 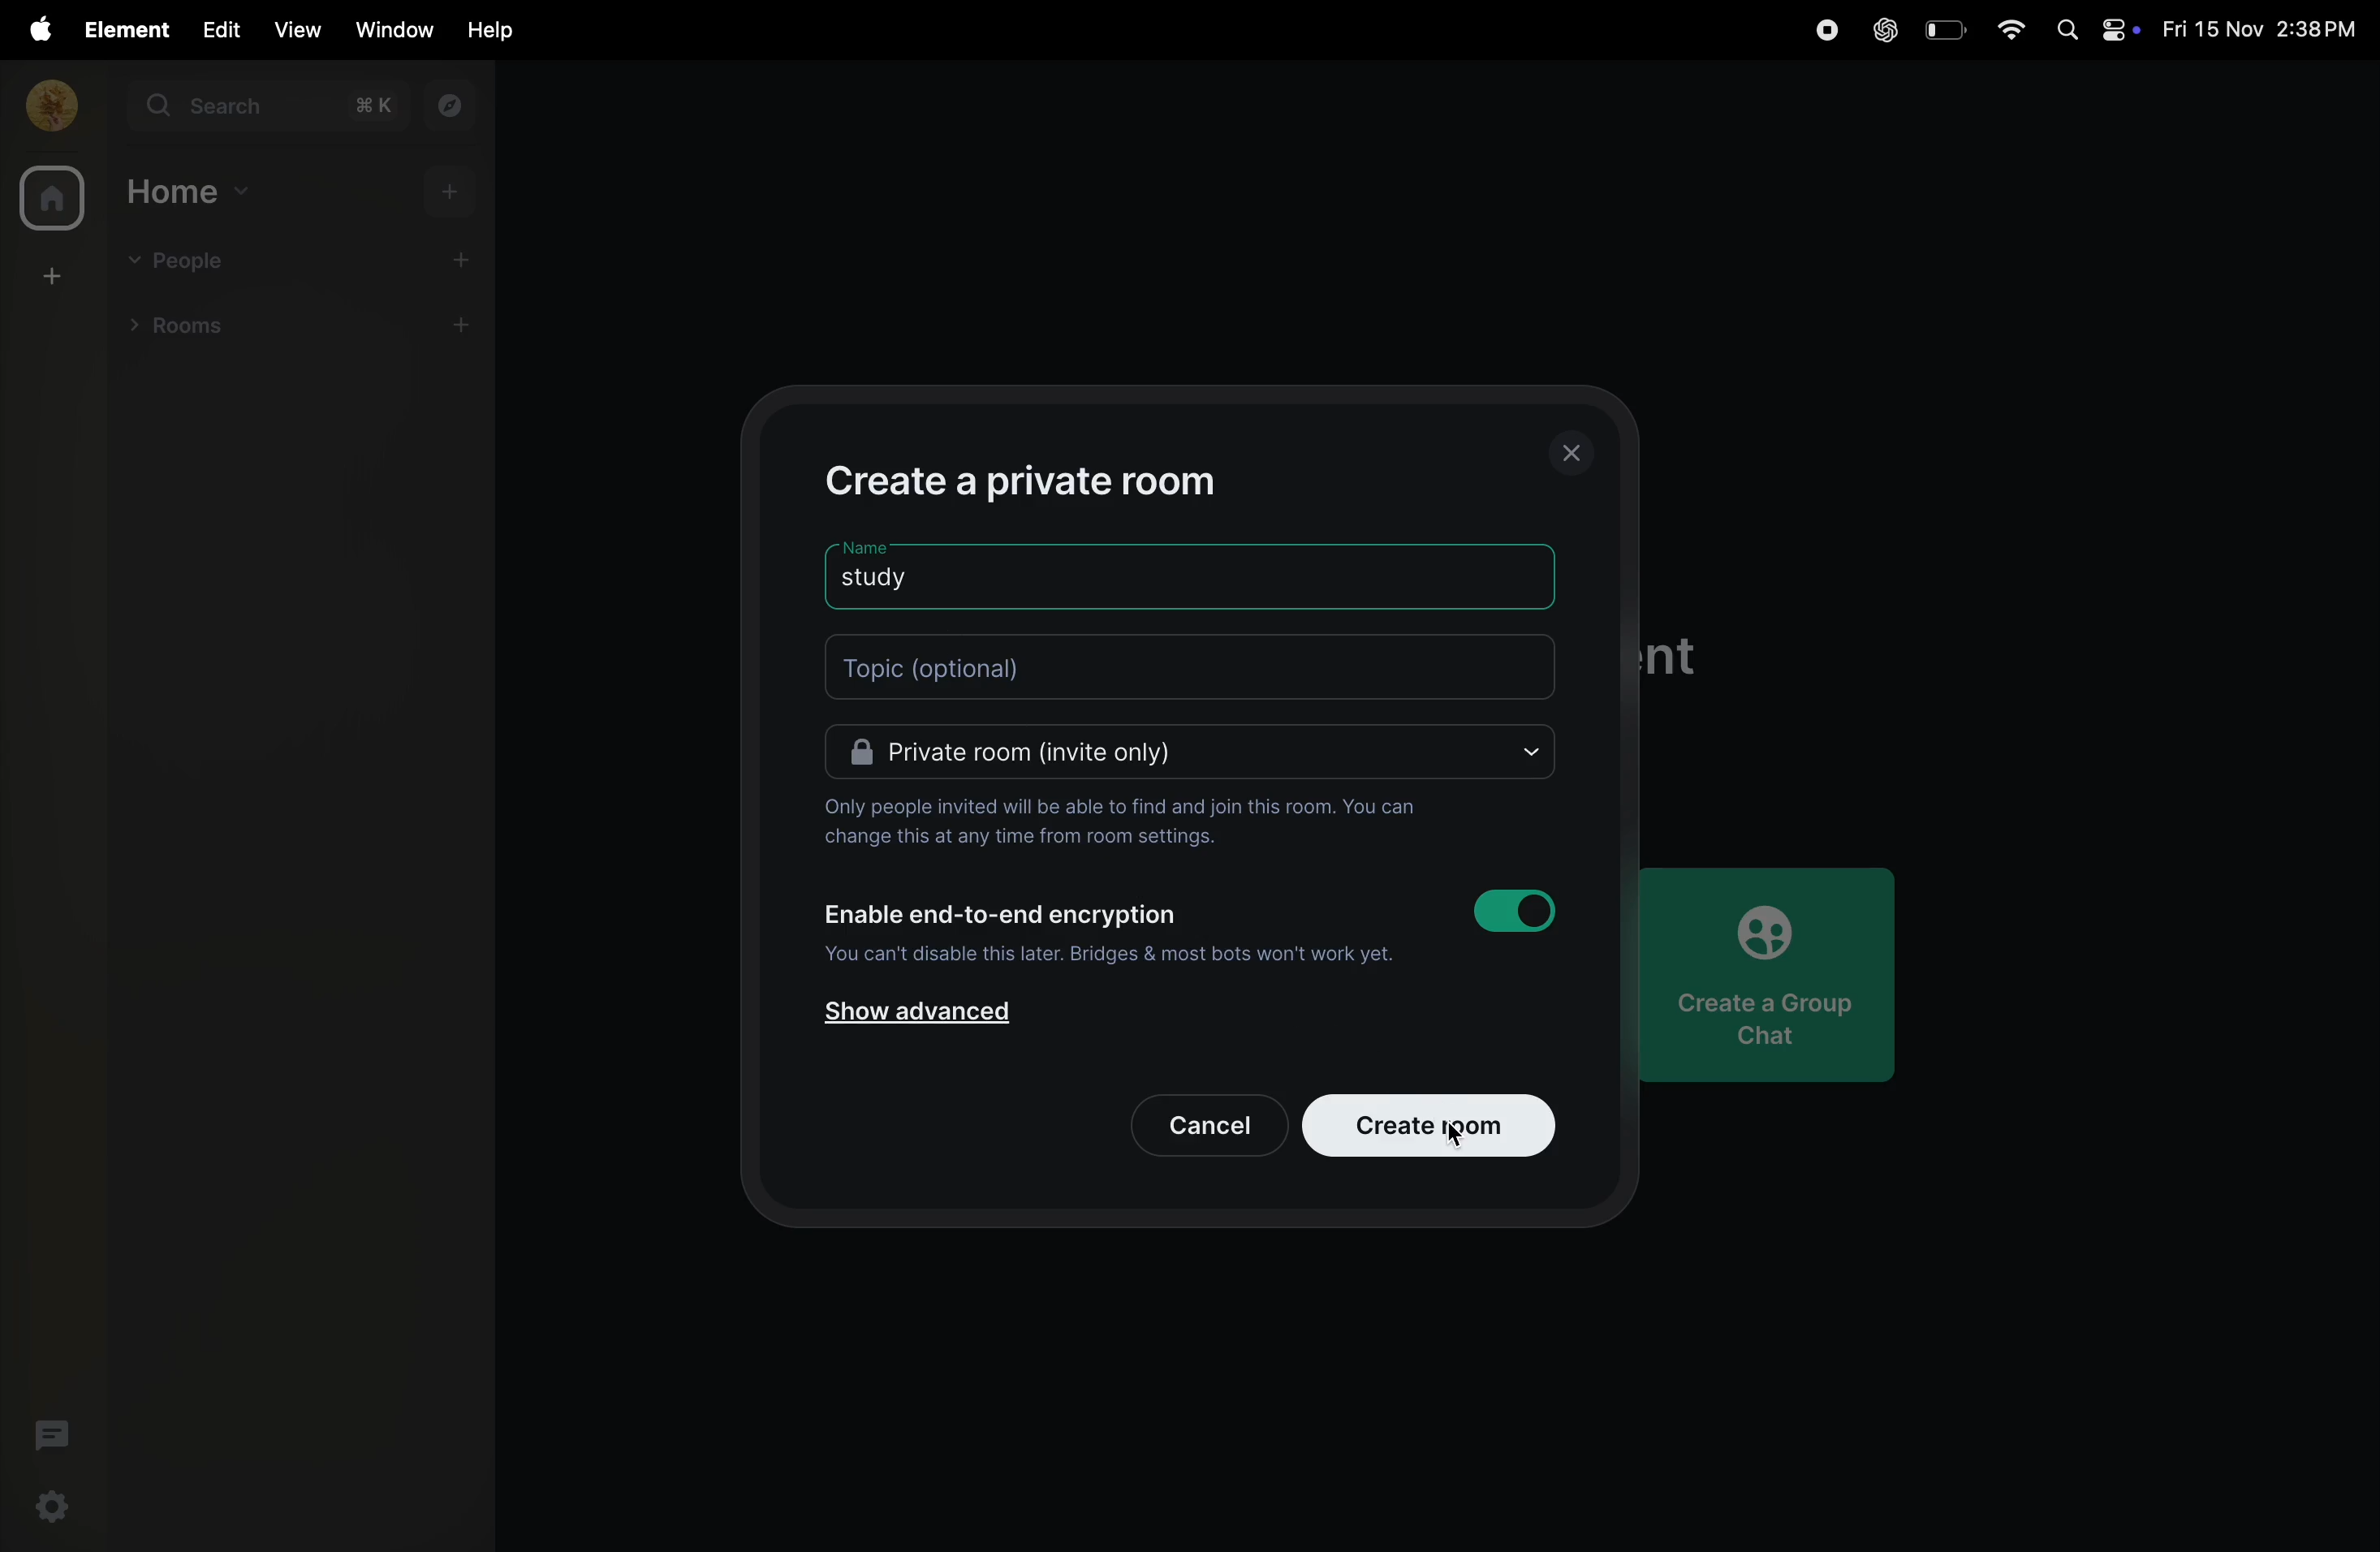 What do you see at coordinates (216, 28) in the screenshot?
I see `edit` at bounding box center [216, 28].